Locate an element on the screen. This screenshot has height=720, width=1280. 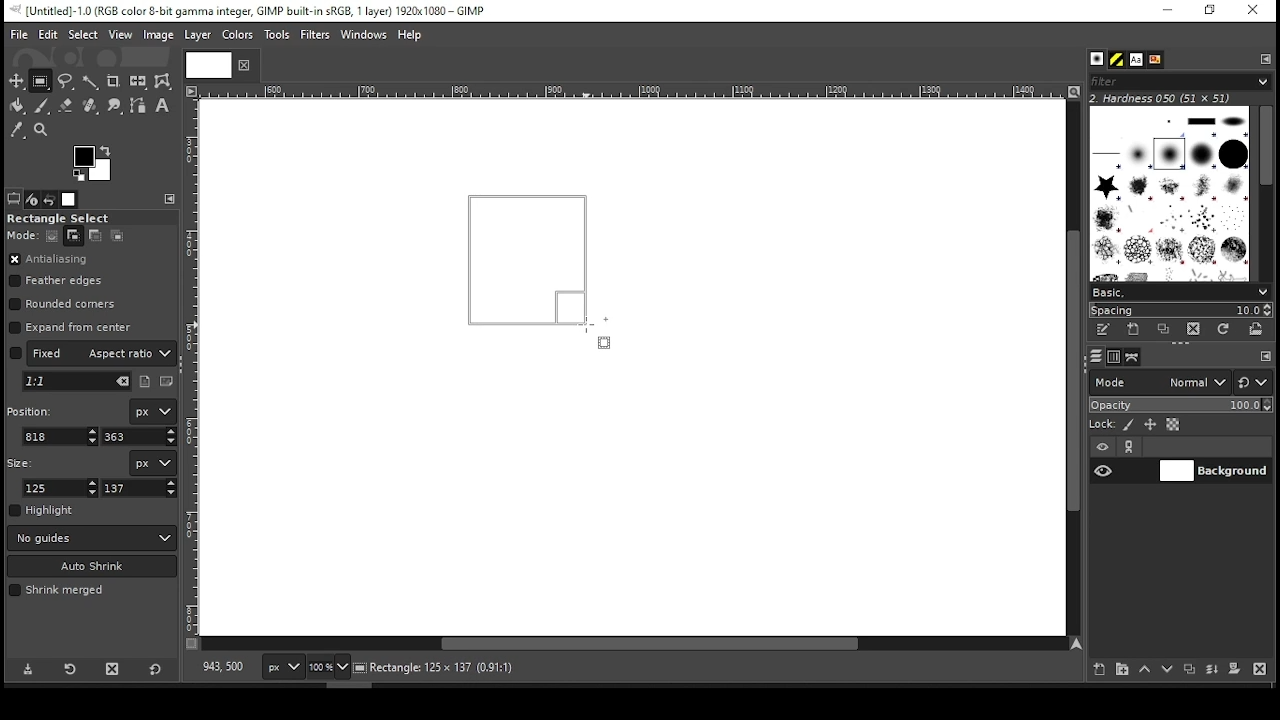
mode is located at coordinates (1159, 384).